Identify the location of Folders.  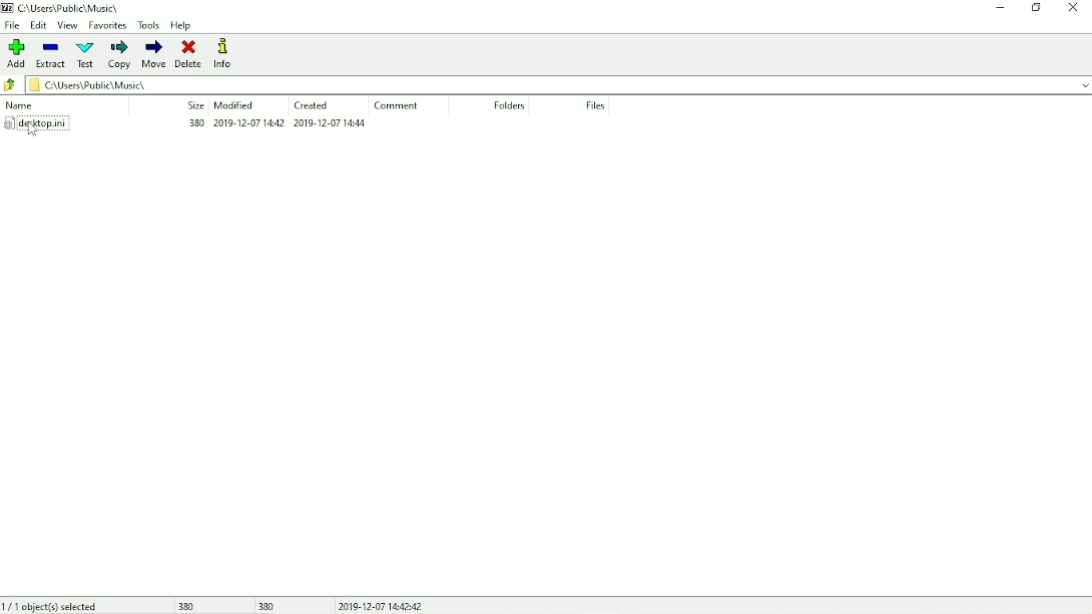
(510, 106).